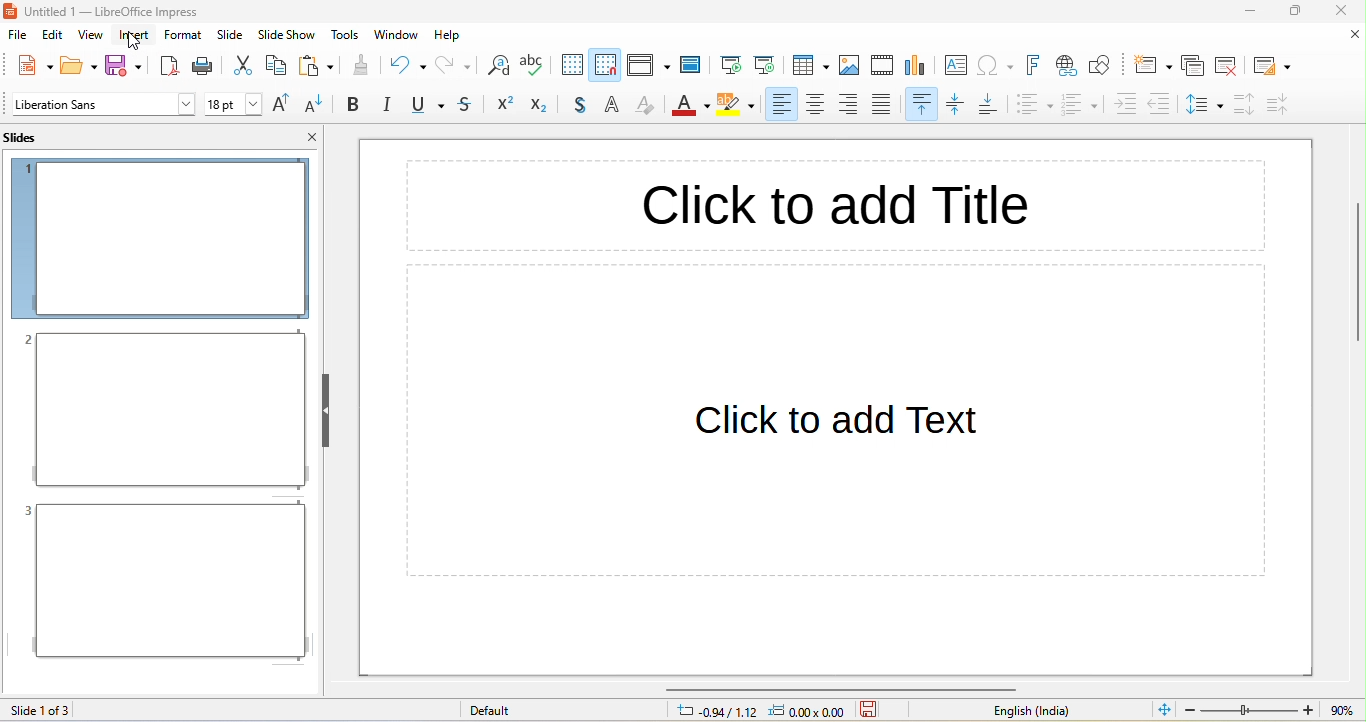 The image size is (1366, 722). I want to click on duplicate slide, so click(1192, 65).